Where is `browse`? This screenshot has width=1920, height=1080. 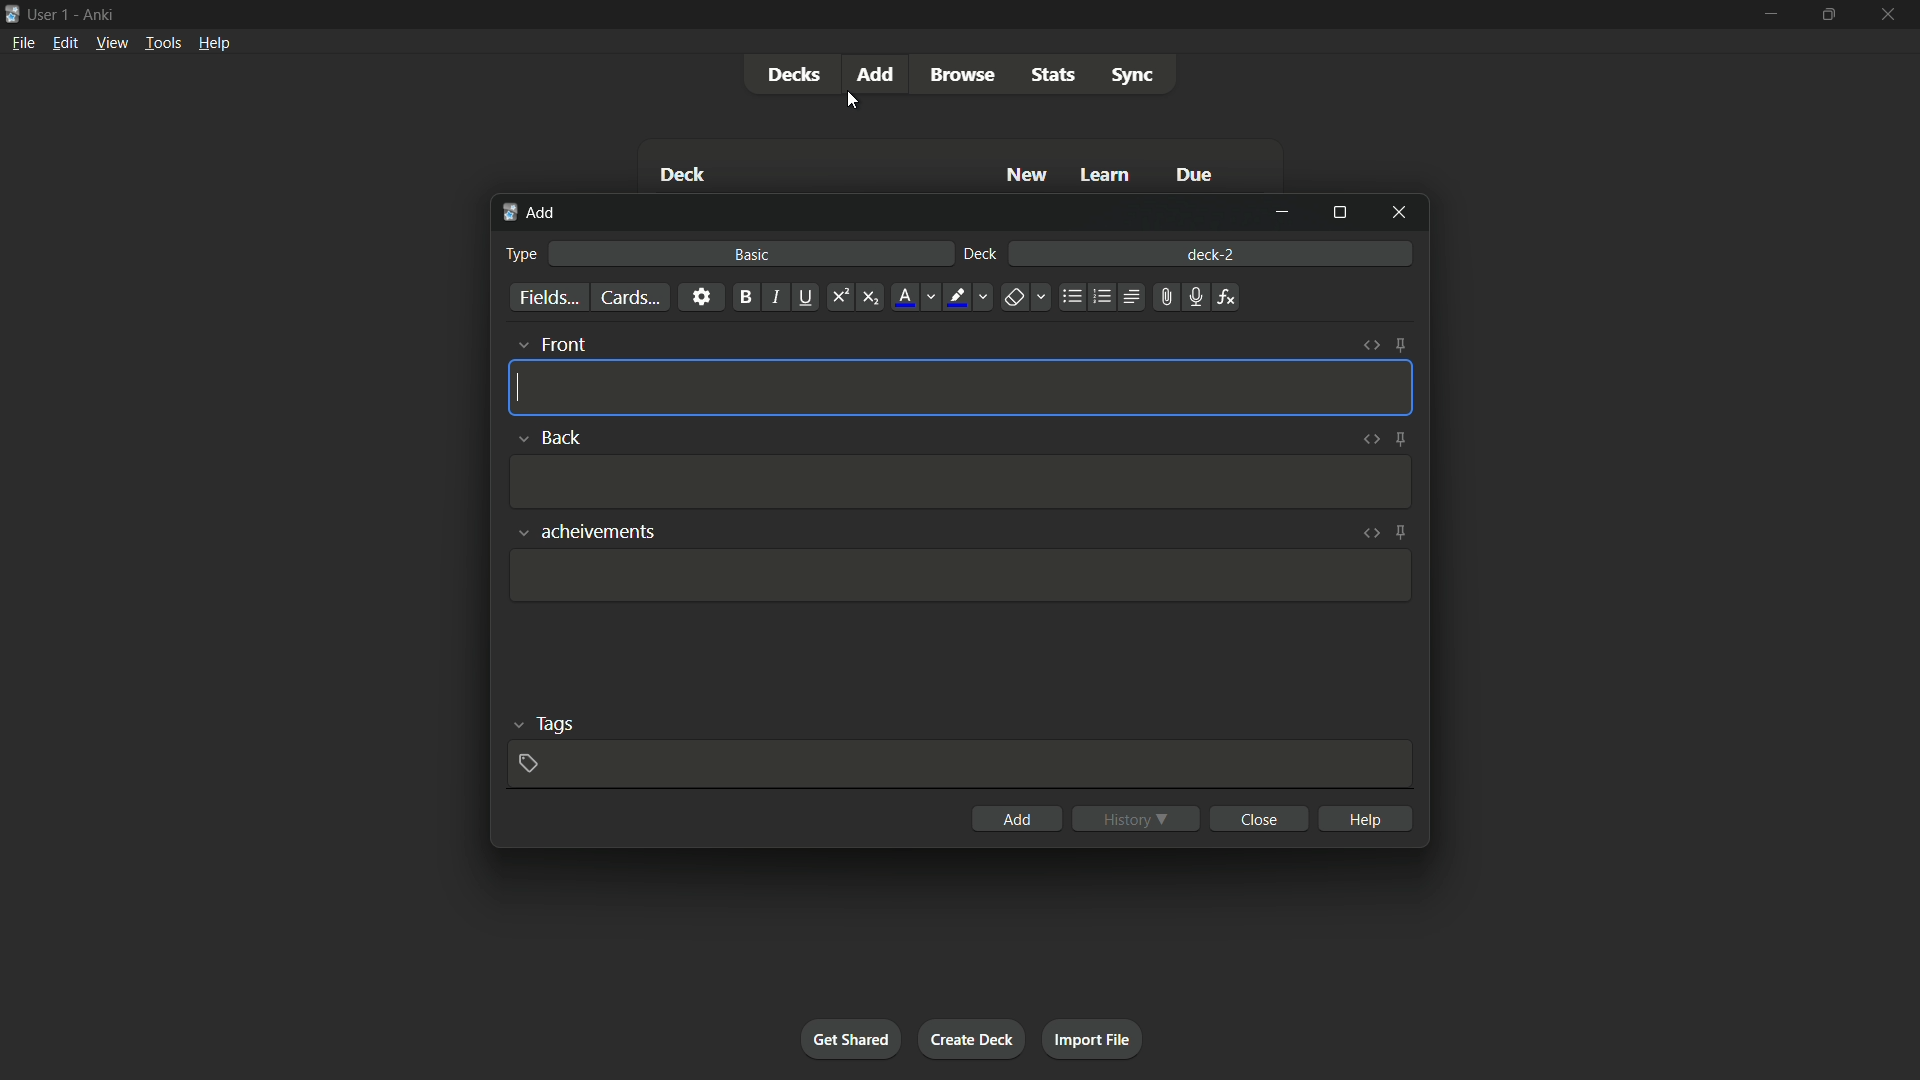
browse is located at coordinates (959, 75).